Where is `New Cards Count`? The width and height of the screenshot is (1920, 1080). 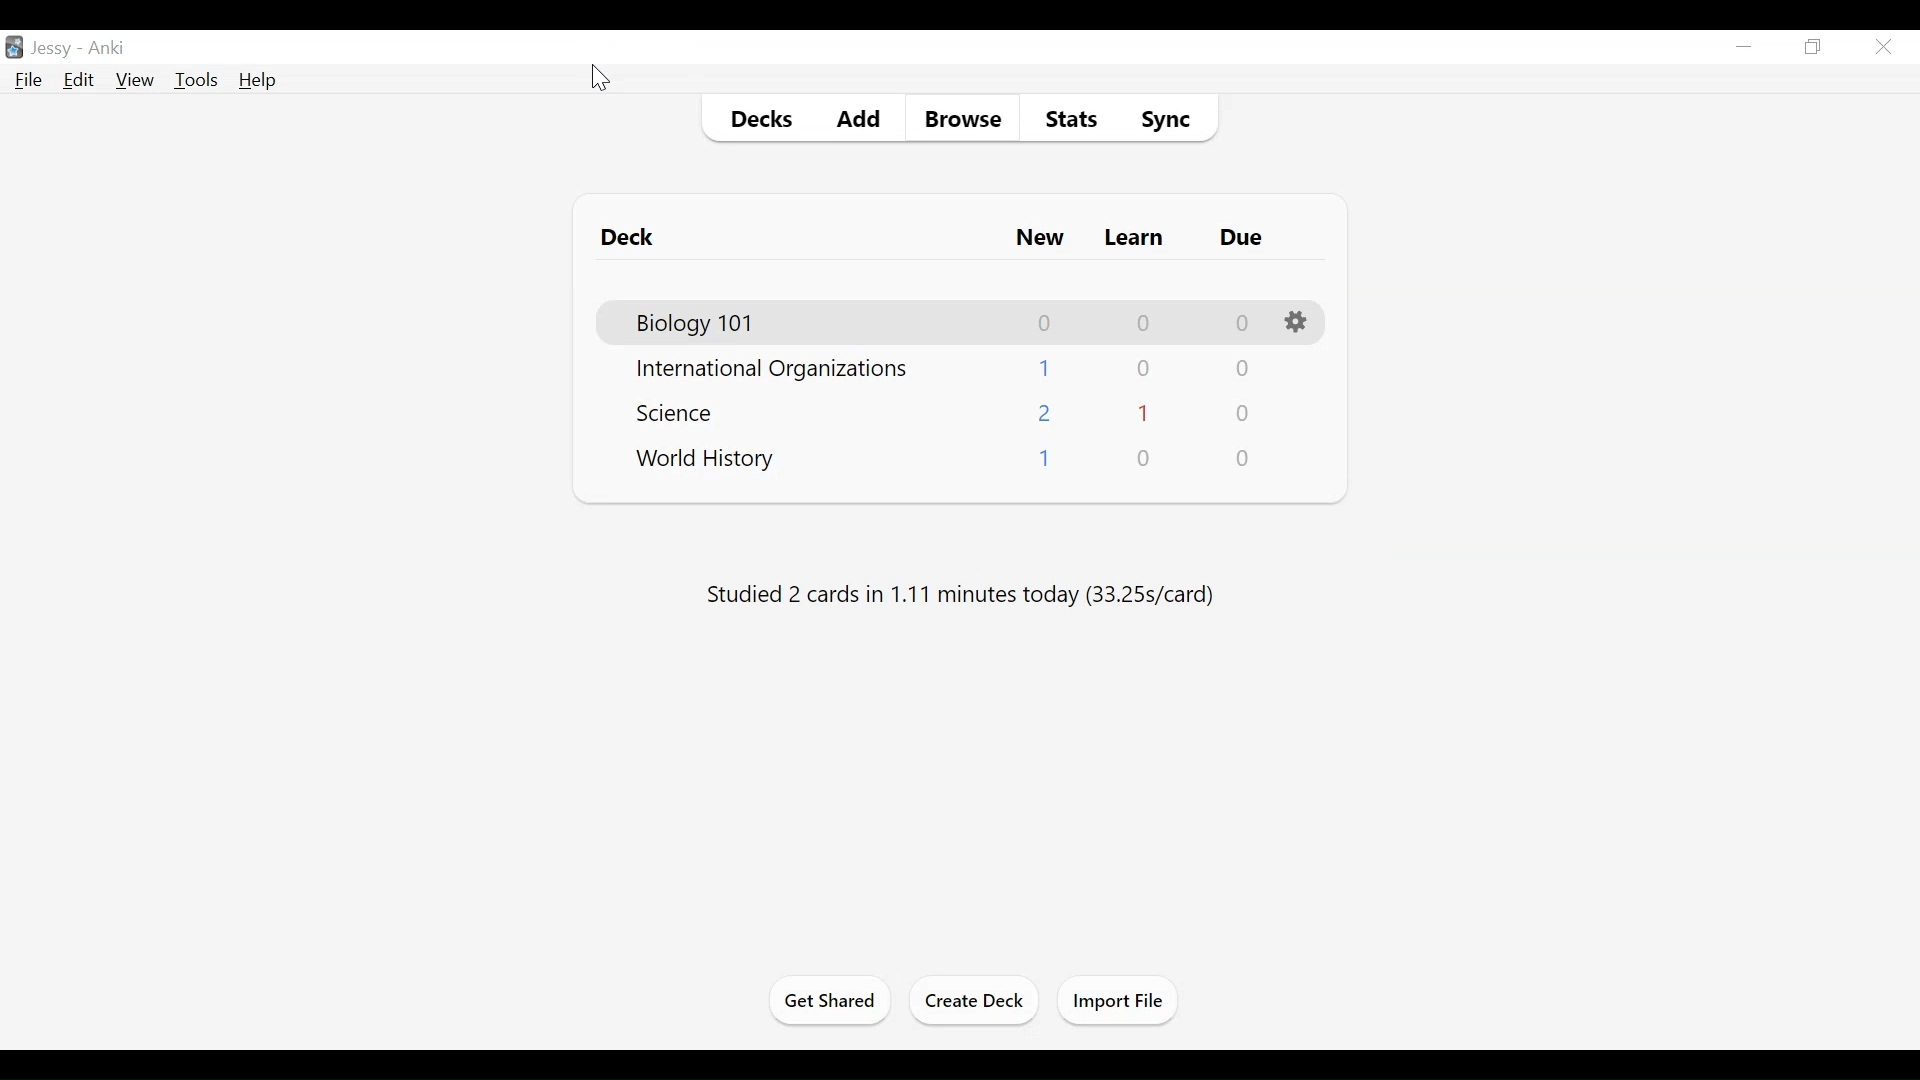 New Cards Count is located at coordinates (1043, 369).